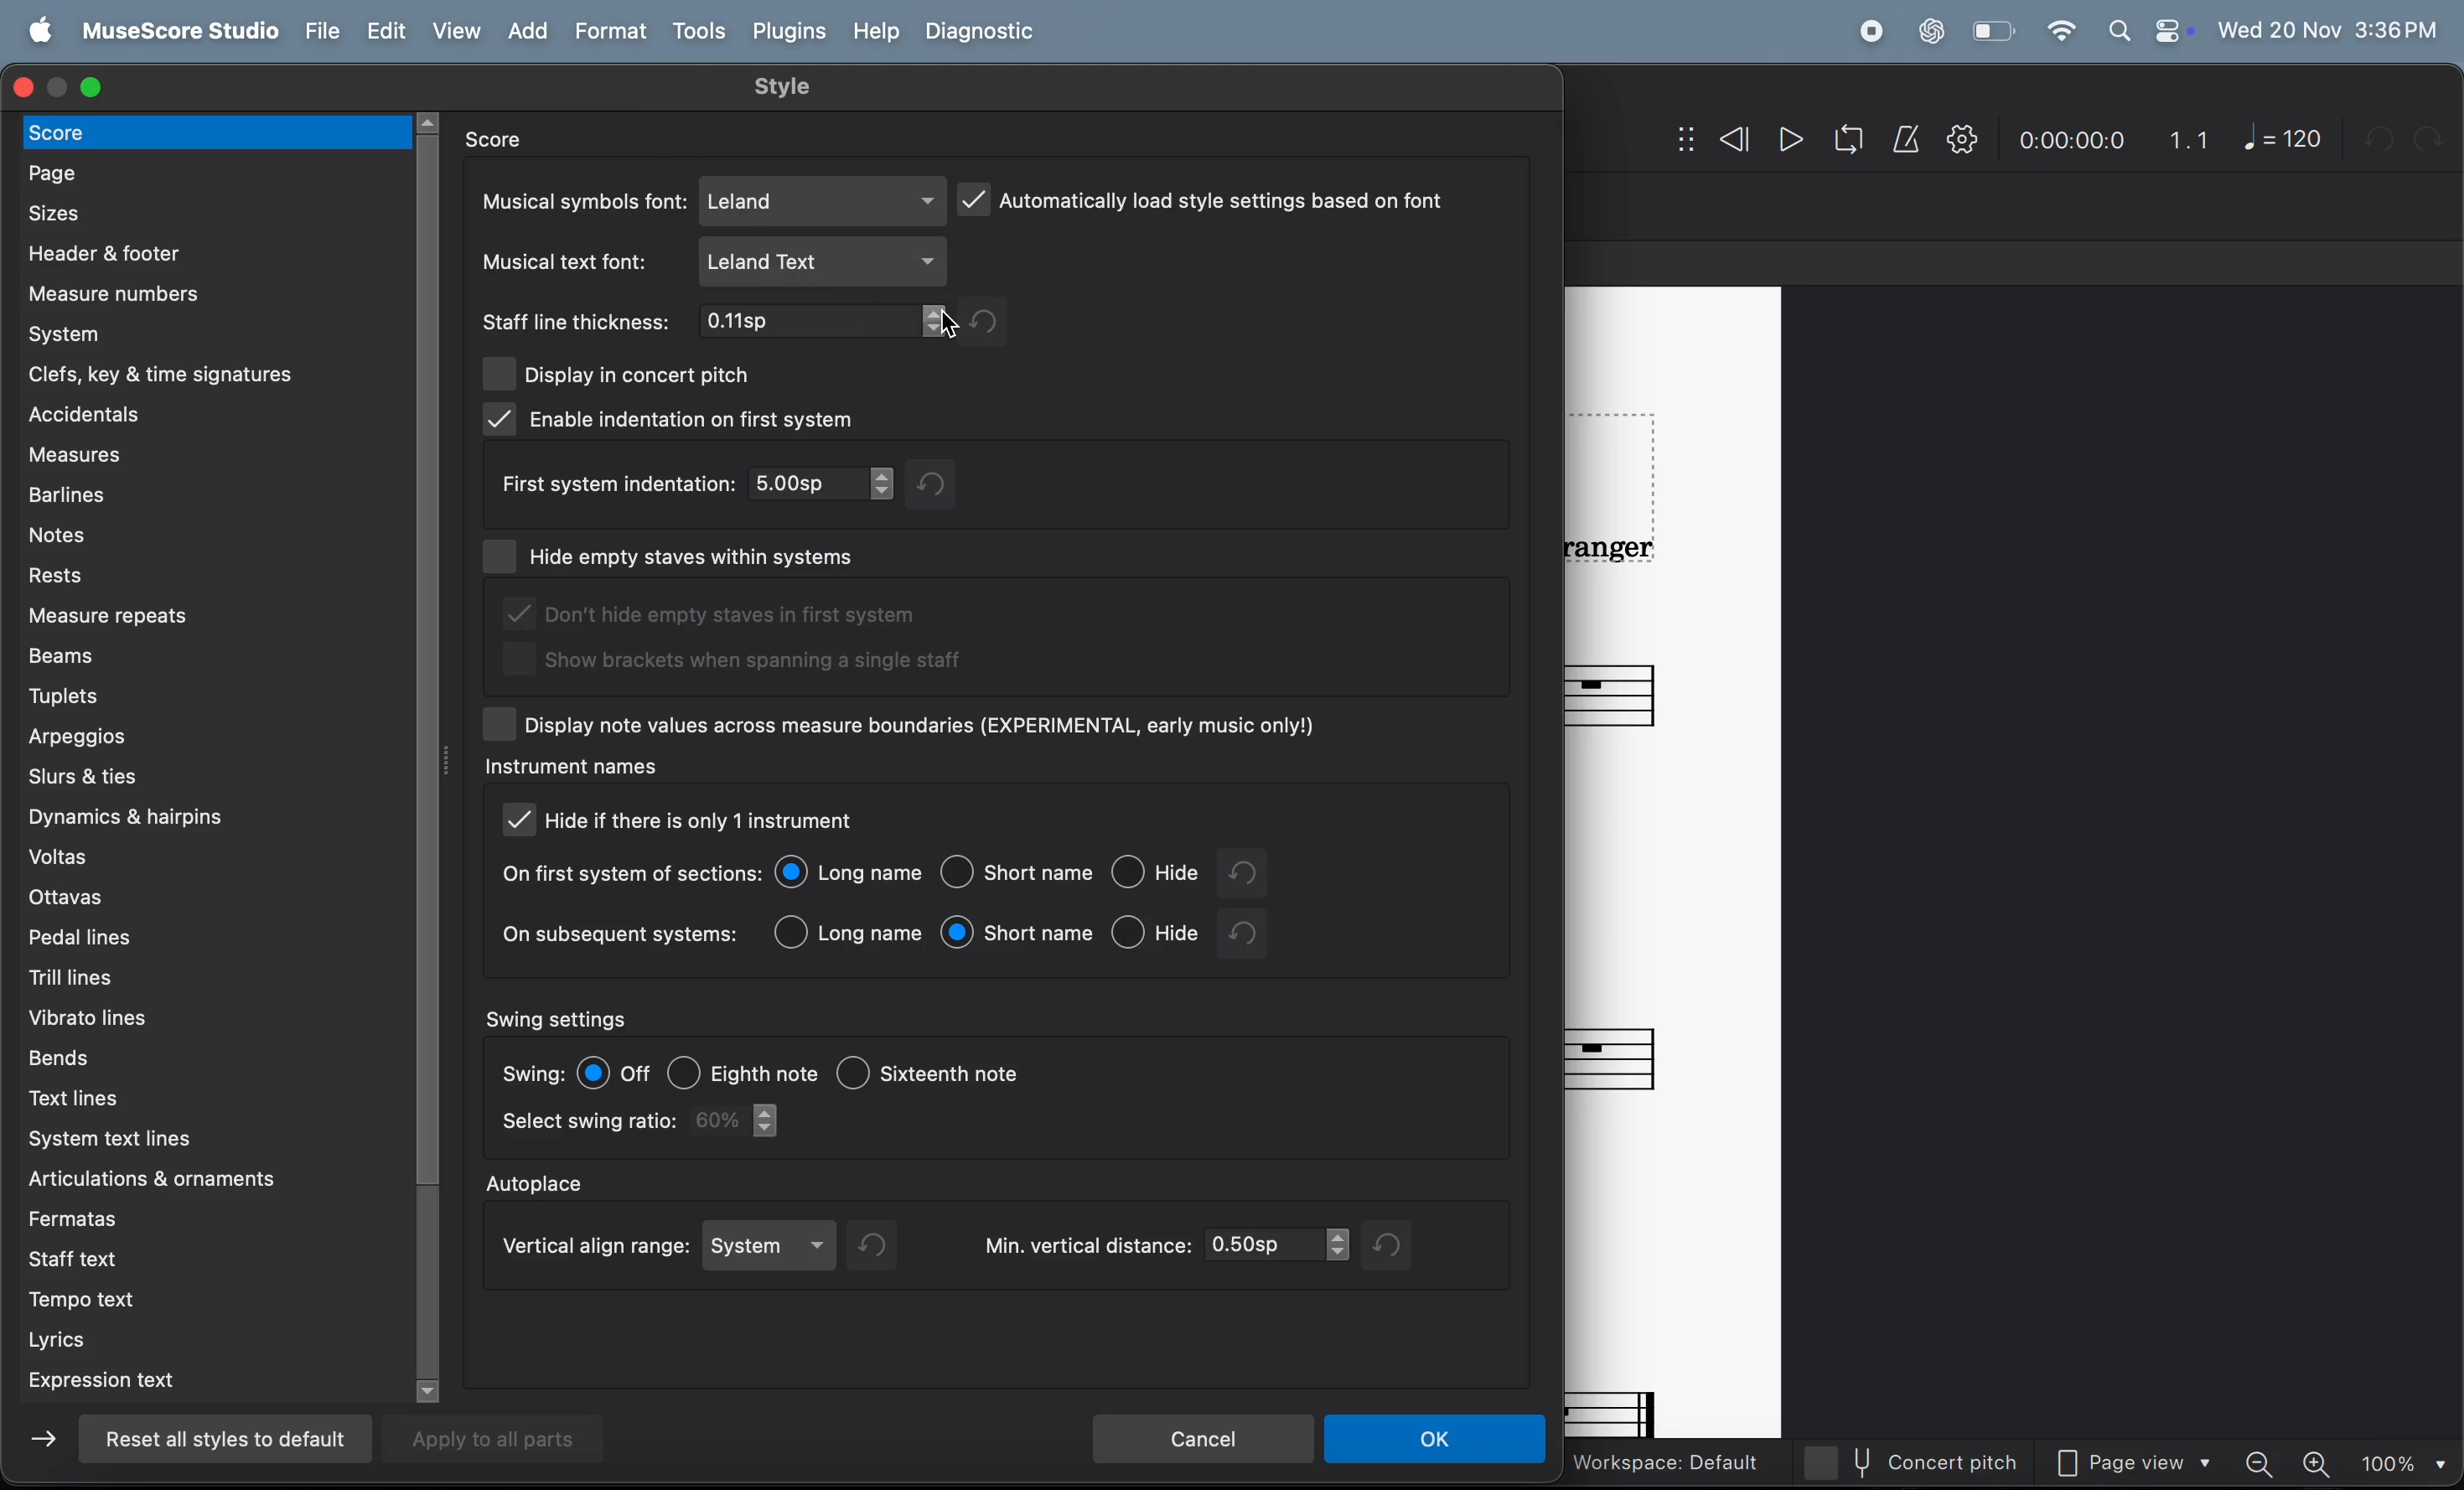  What do you see at coordinates (532, 1072) in the screenshot?
I see `swing` at bounding box center [532, 1072].